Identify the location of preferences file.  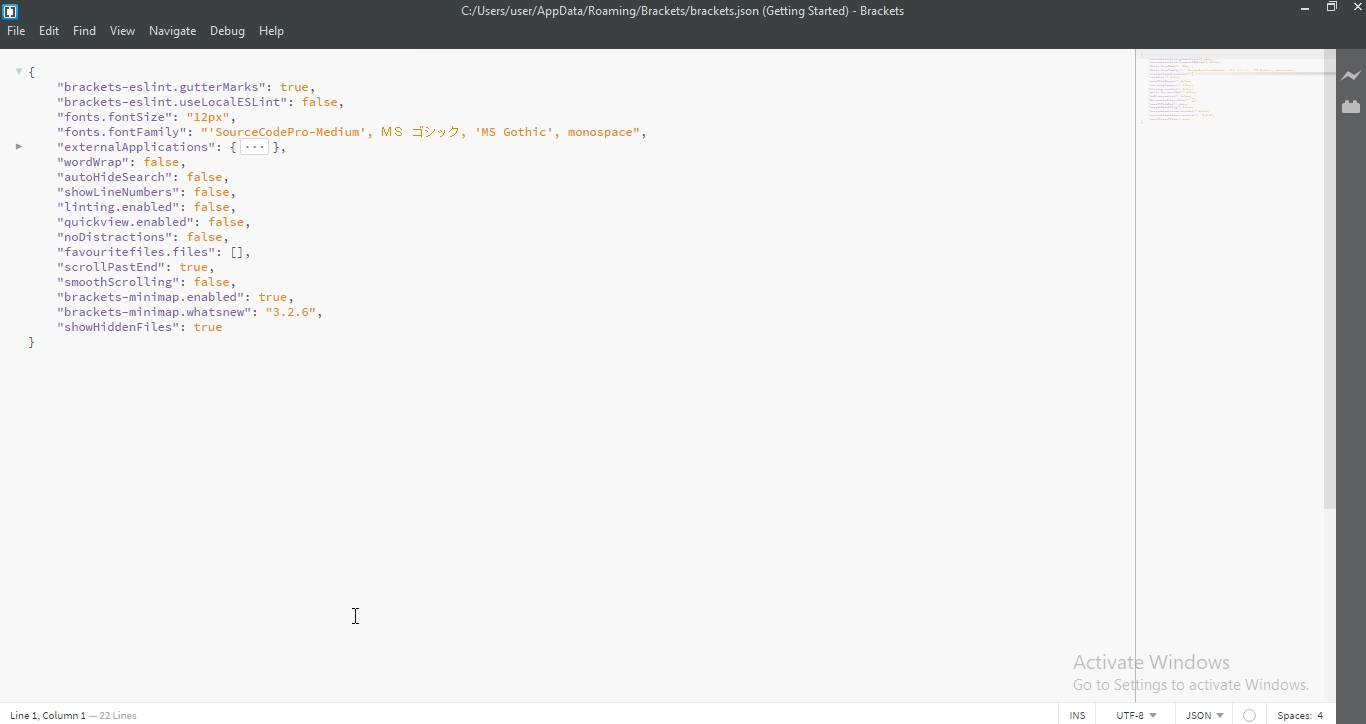
(344, 222).